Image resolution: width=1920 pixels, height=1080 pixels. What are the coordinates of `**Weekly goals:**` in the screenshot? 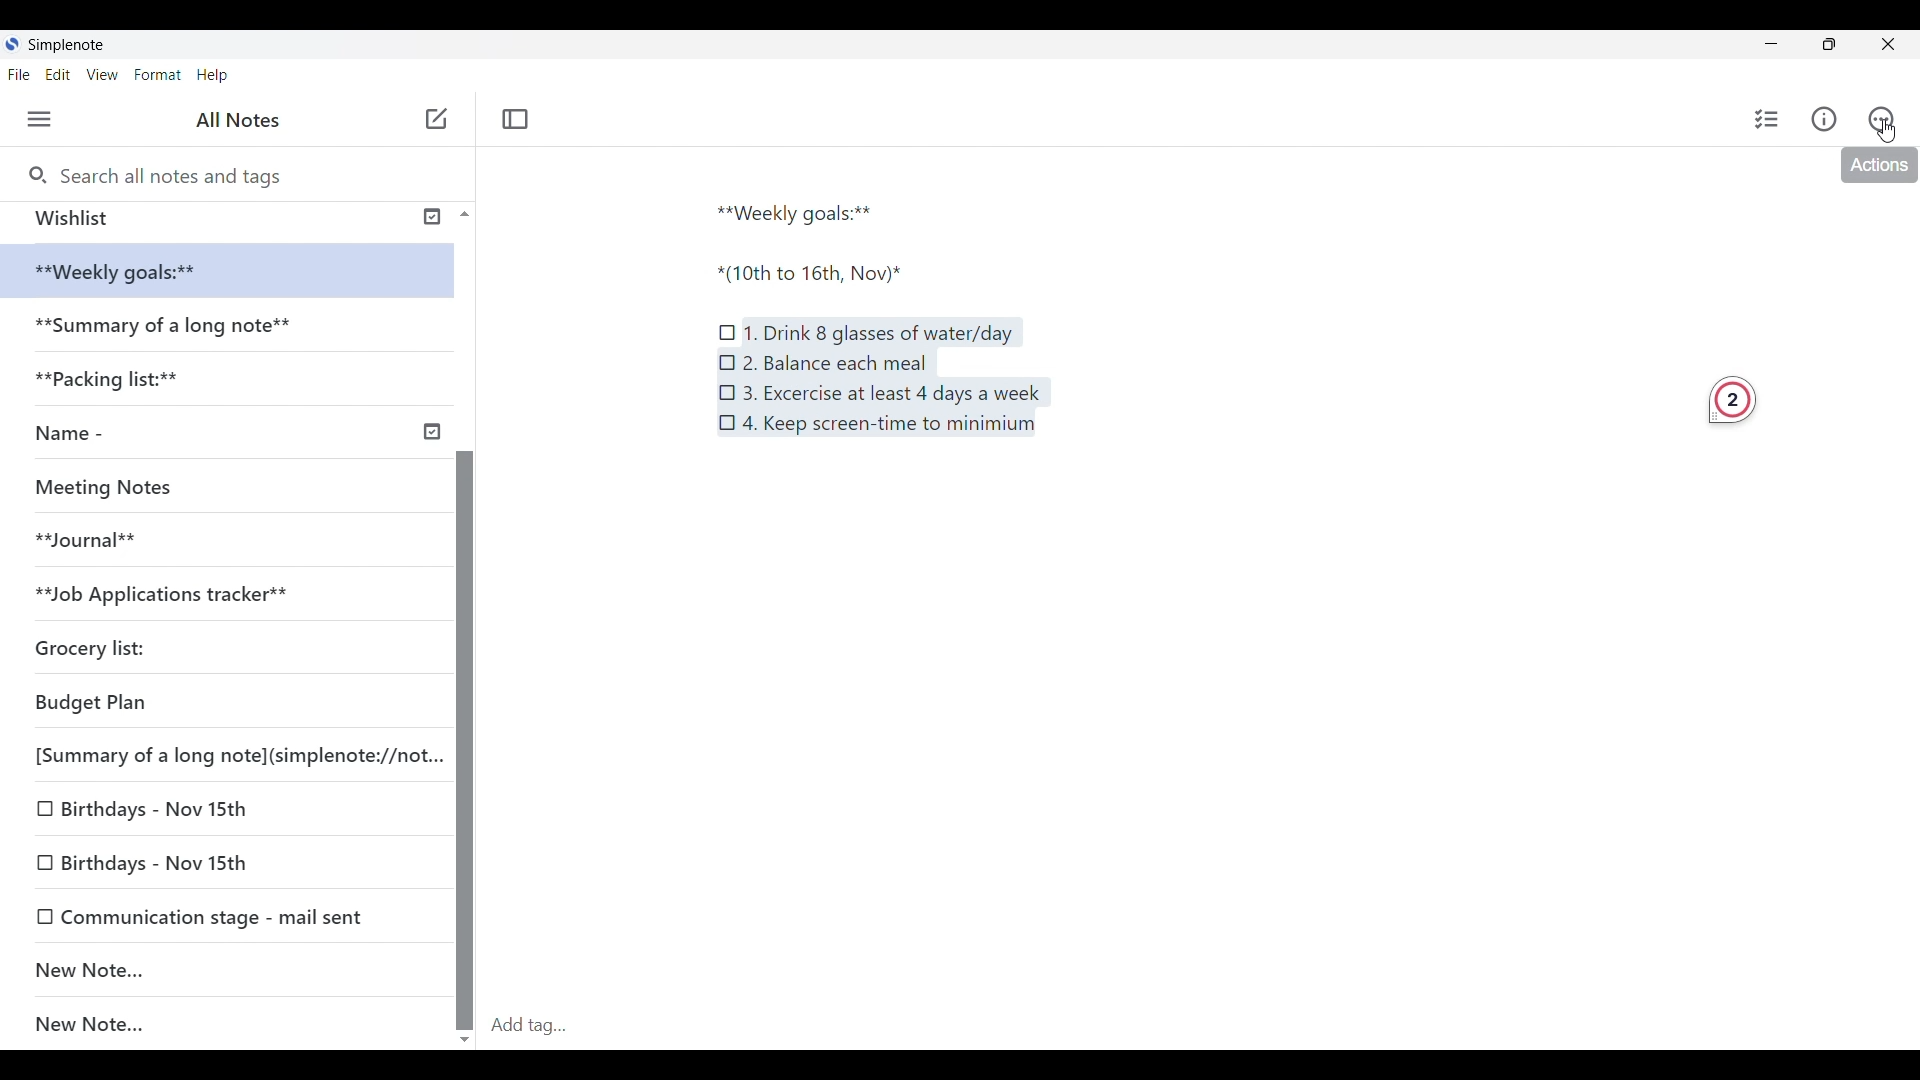 It's located at (130, 272).